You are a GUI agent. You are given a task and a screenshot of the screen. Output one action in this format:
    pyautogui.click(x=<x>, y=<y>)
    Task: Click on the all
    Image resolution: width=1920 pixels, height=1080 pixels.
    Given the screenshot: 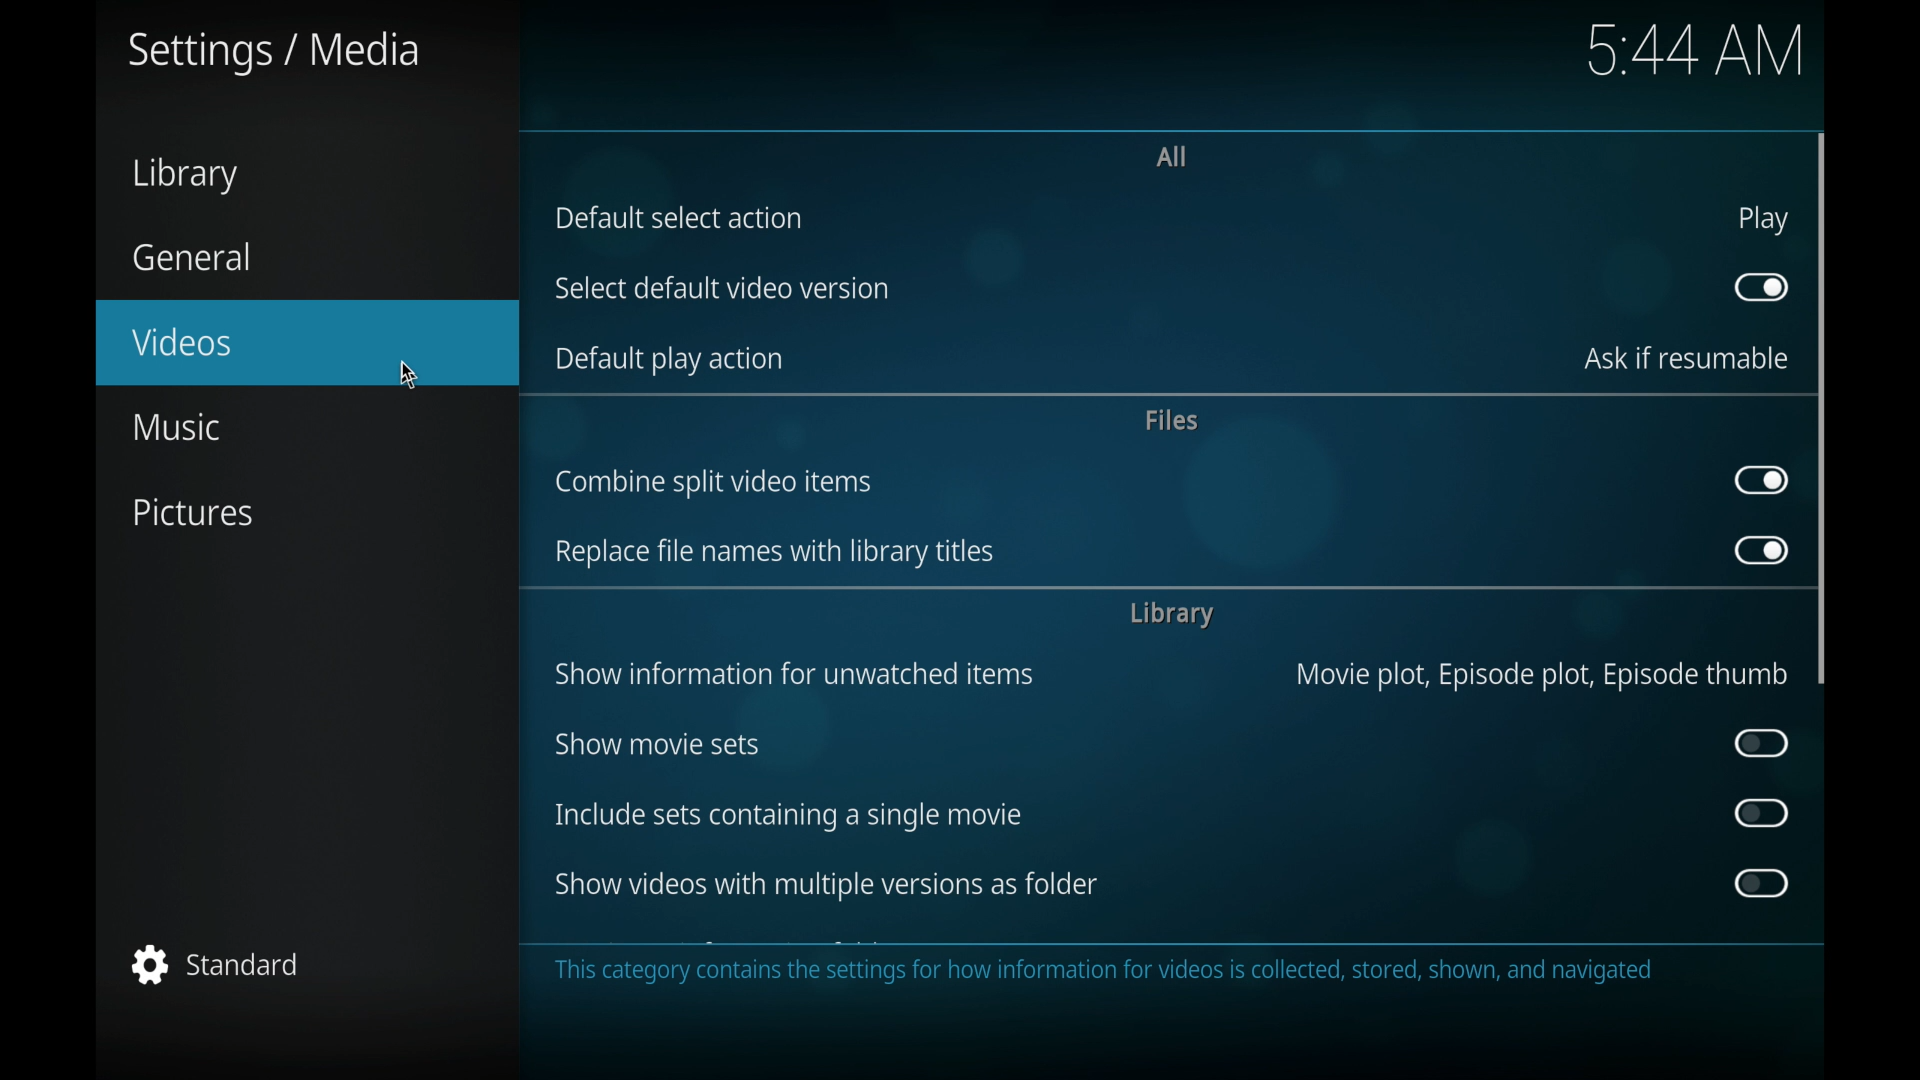 What is the action you would take?
    pyautogui.click(x=1172, y=157)
    